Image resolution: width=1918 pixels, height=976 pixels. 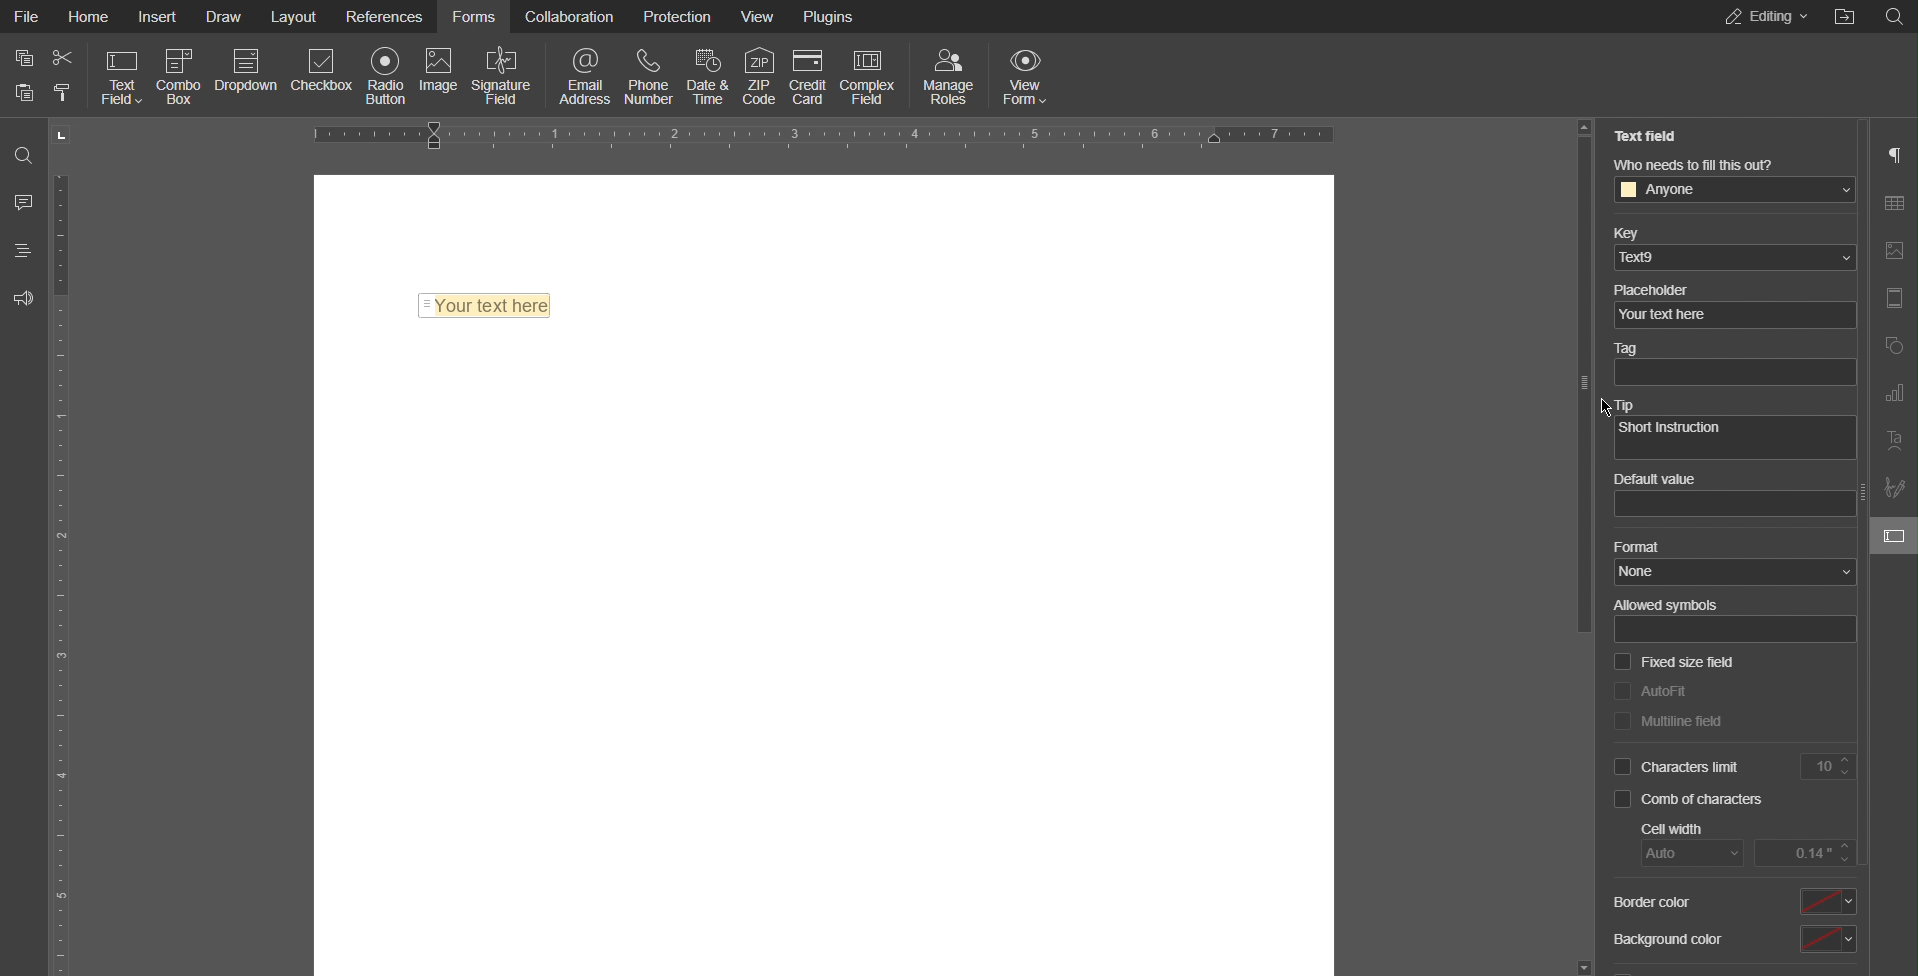 I want to click on Cell Width, so click(x=1669, y=828).